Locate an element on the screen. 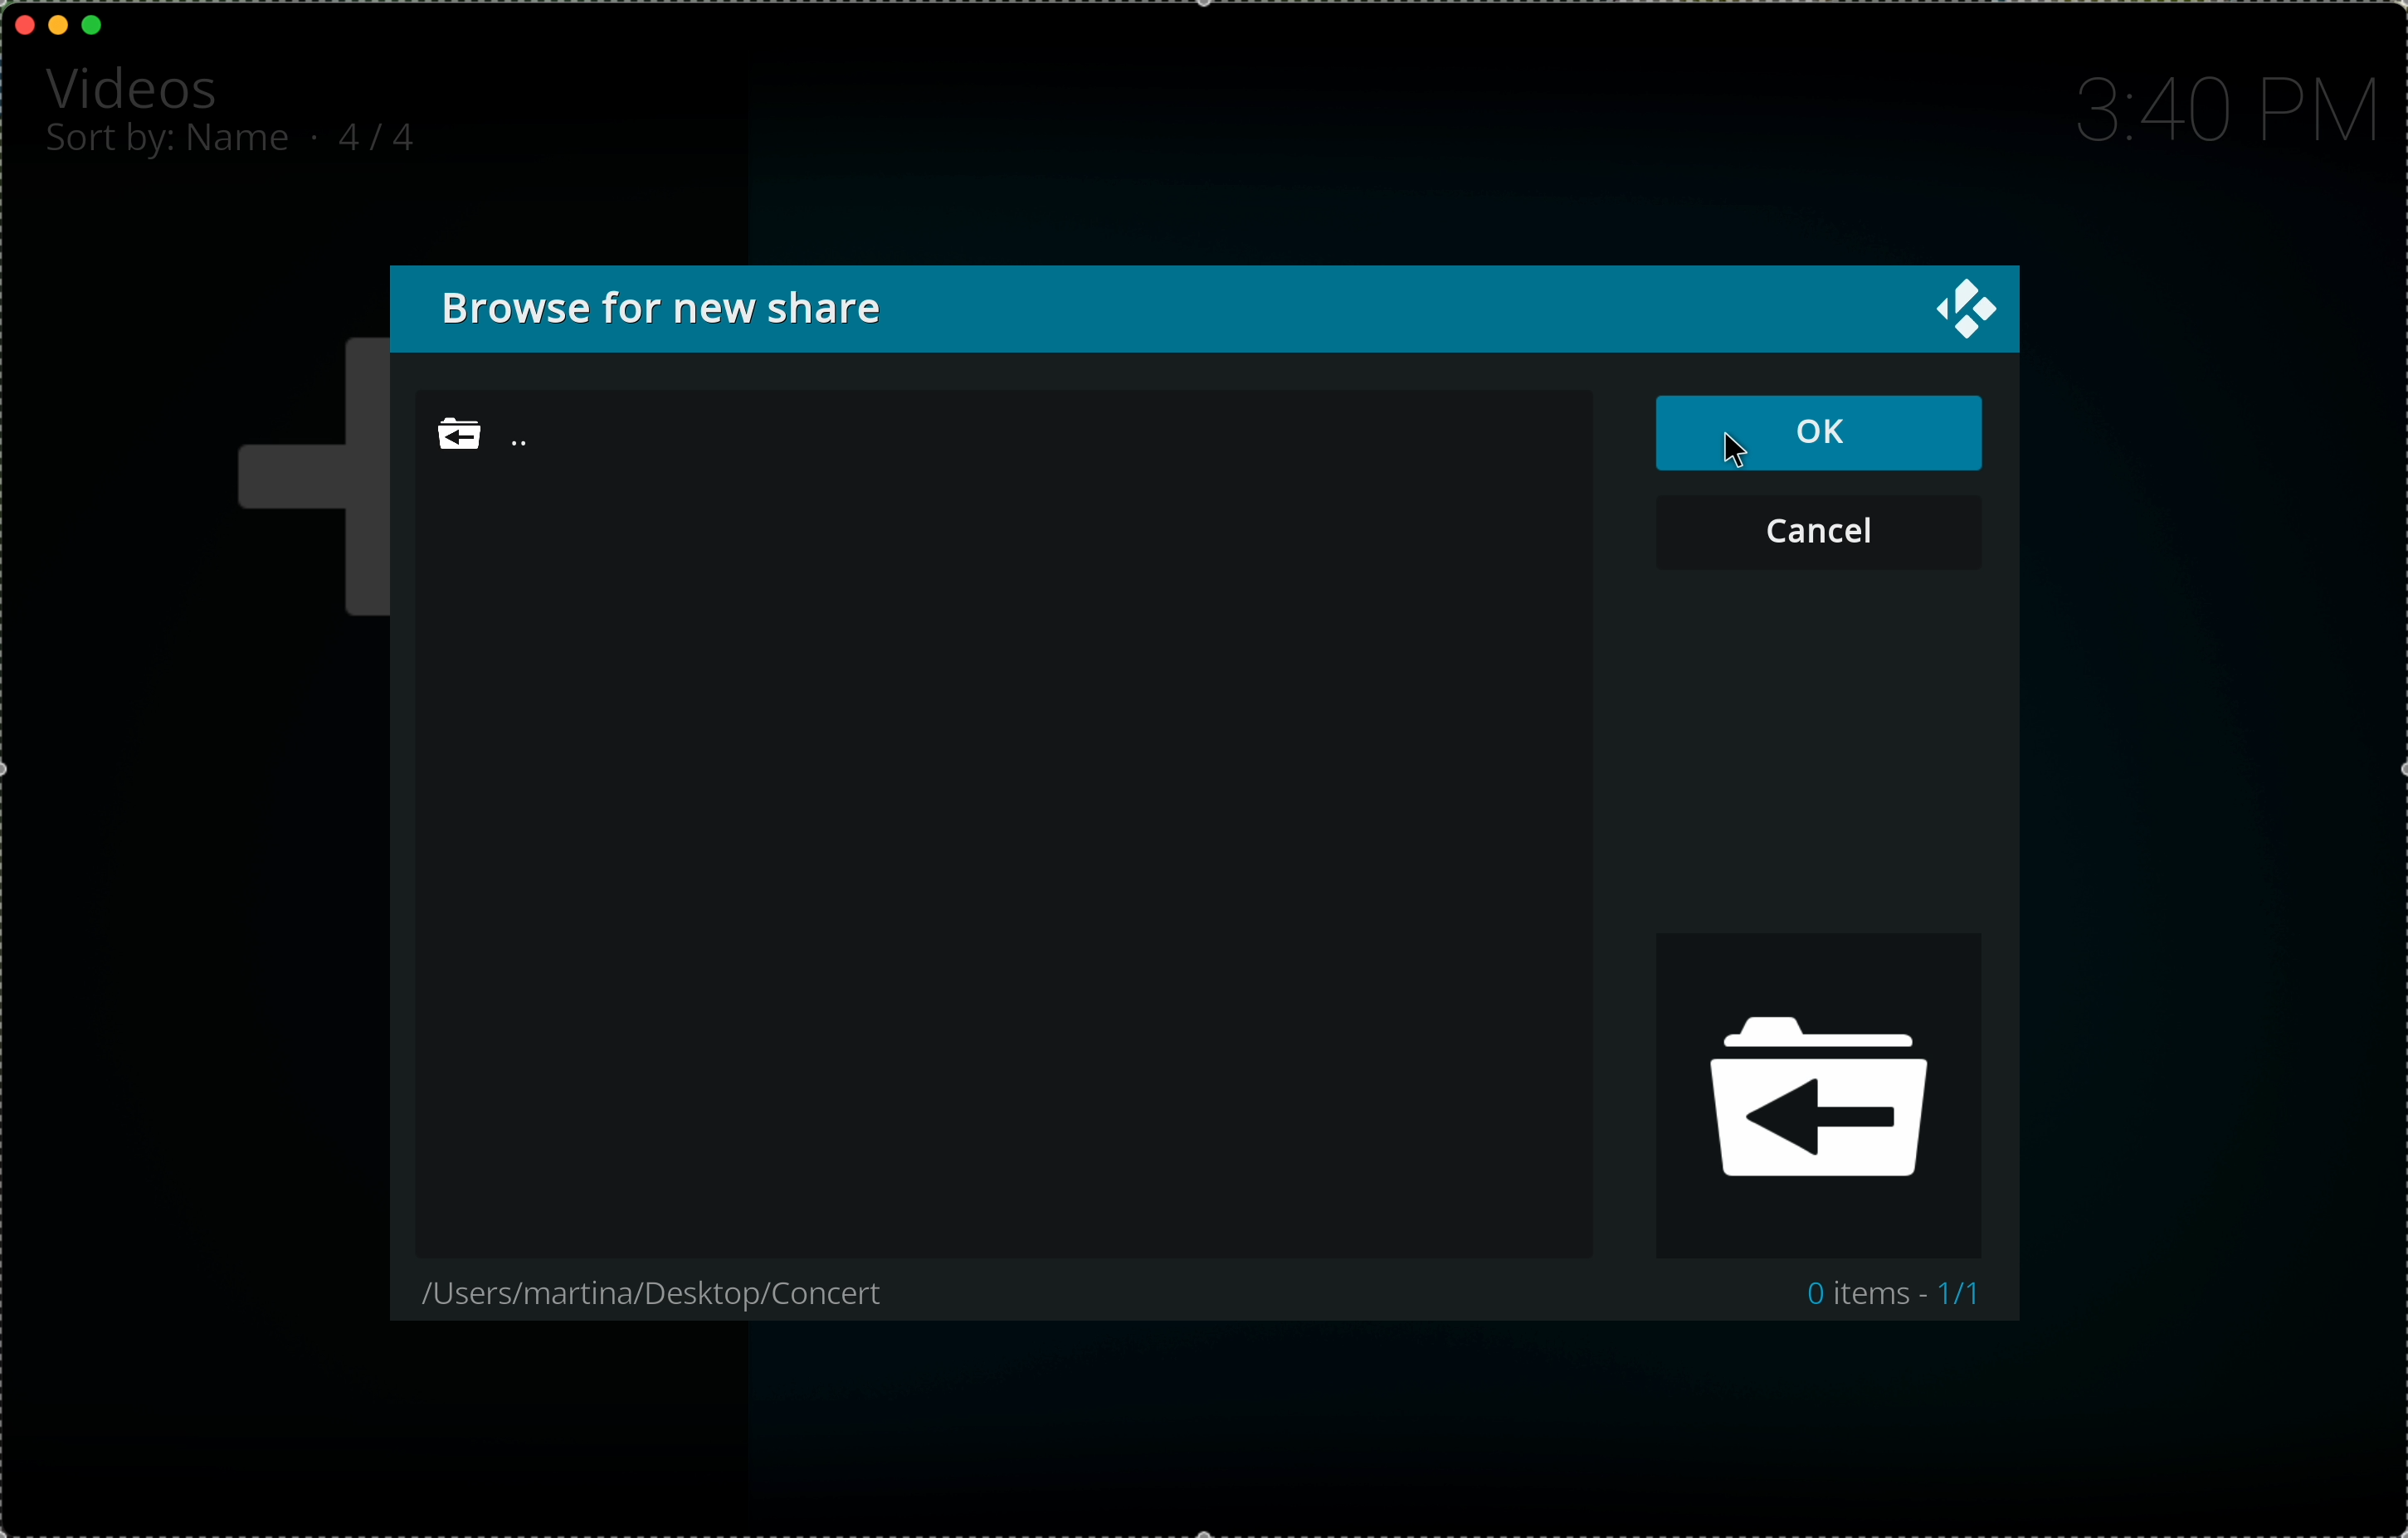 The height and width of the screenshot is (1538, 2408). close is located at coordinates (1960, 310).